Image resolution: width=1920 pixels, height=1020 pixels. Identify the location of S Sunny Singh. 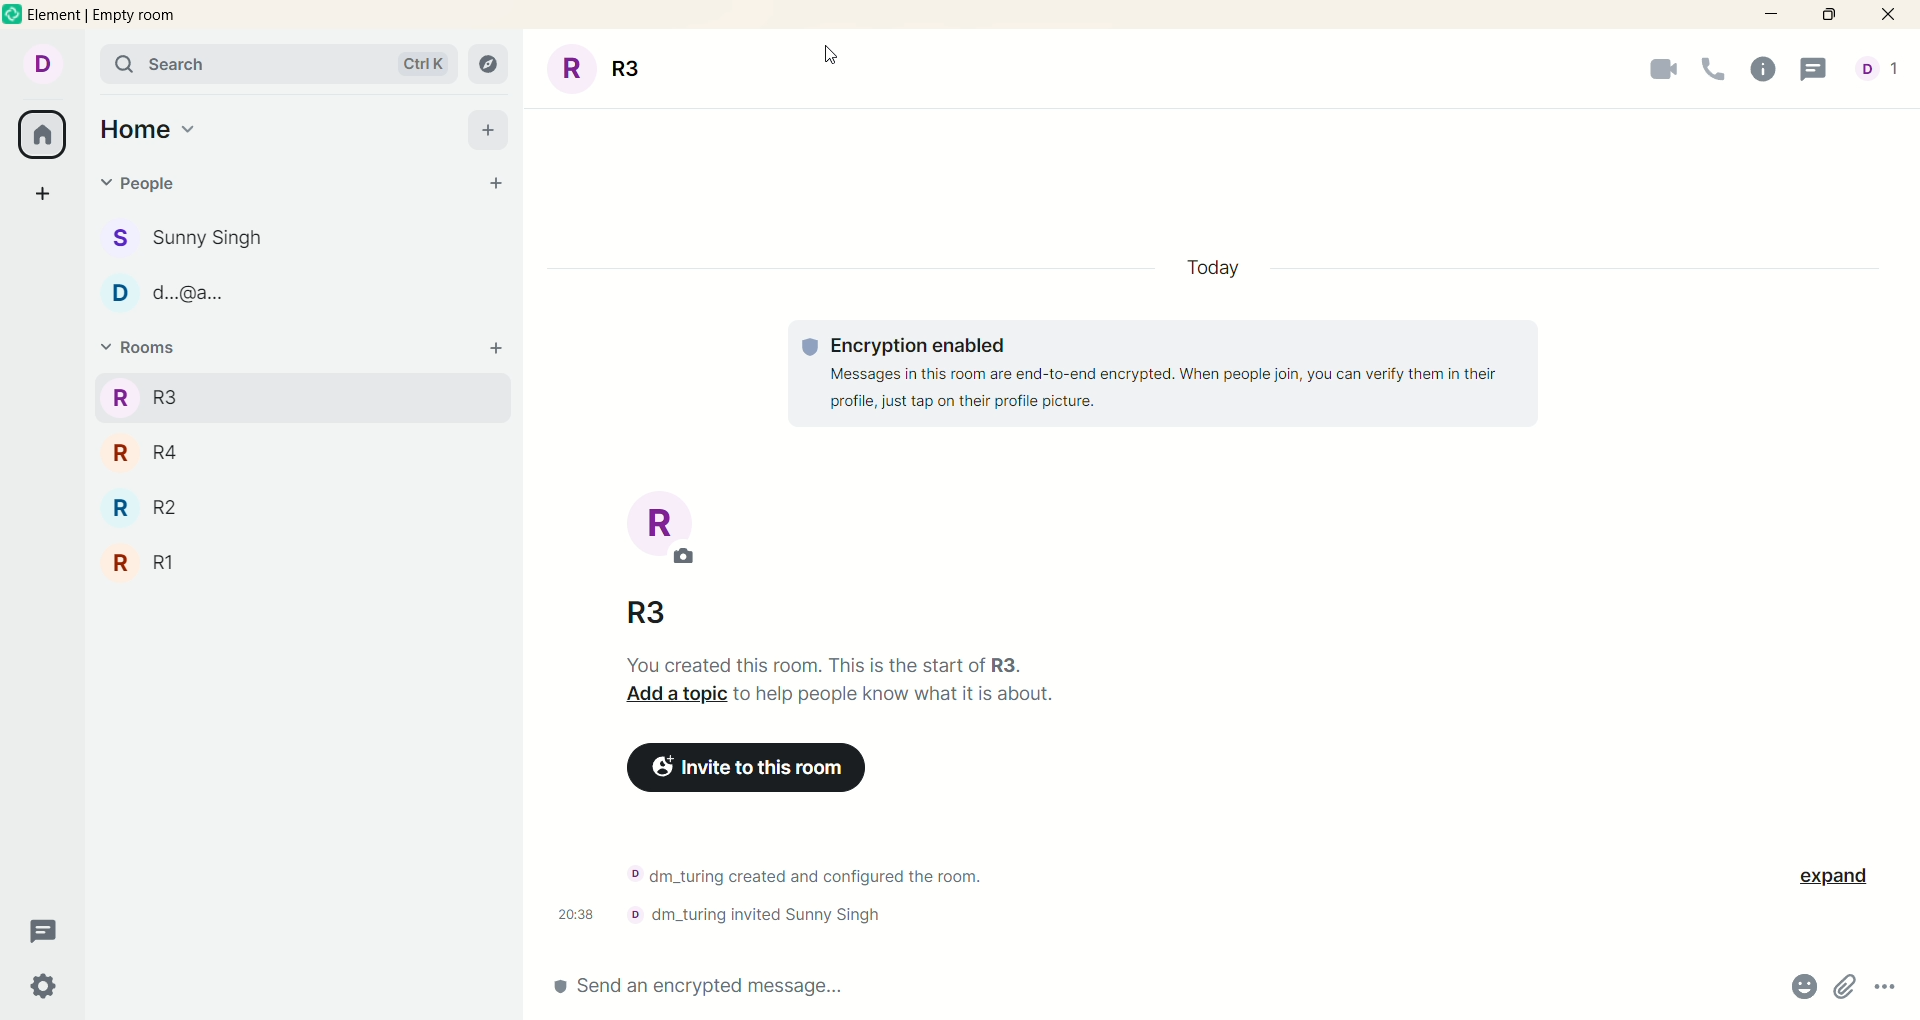
(191, 242).